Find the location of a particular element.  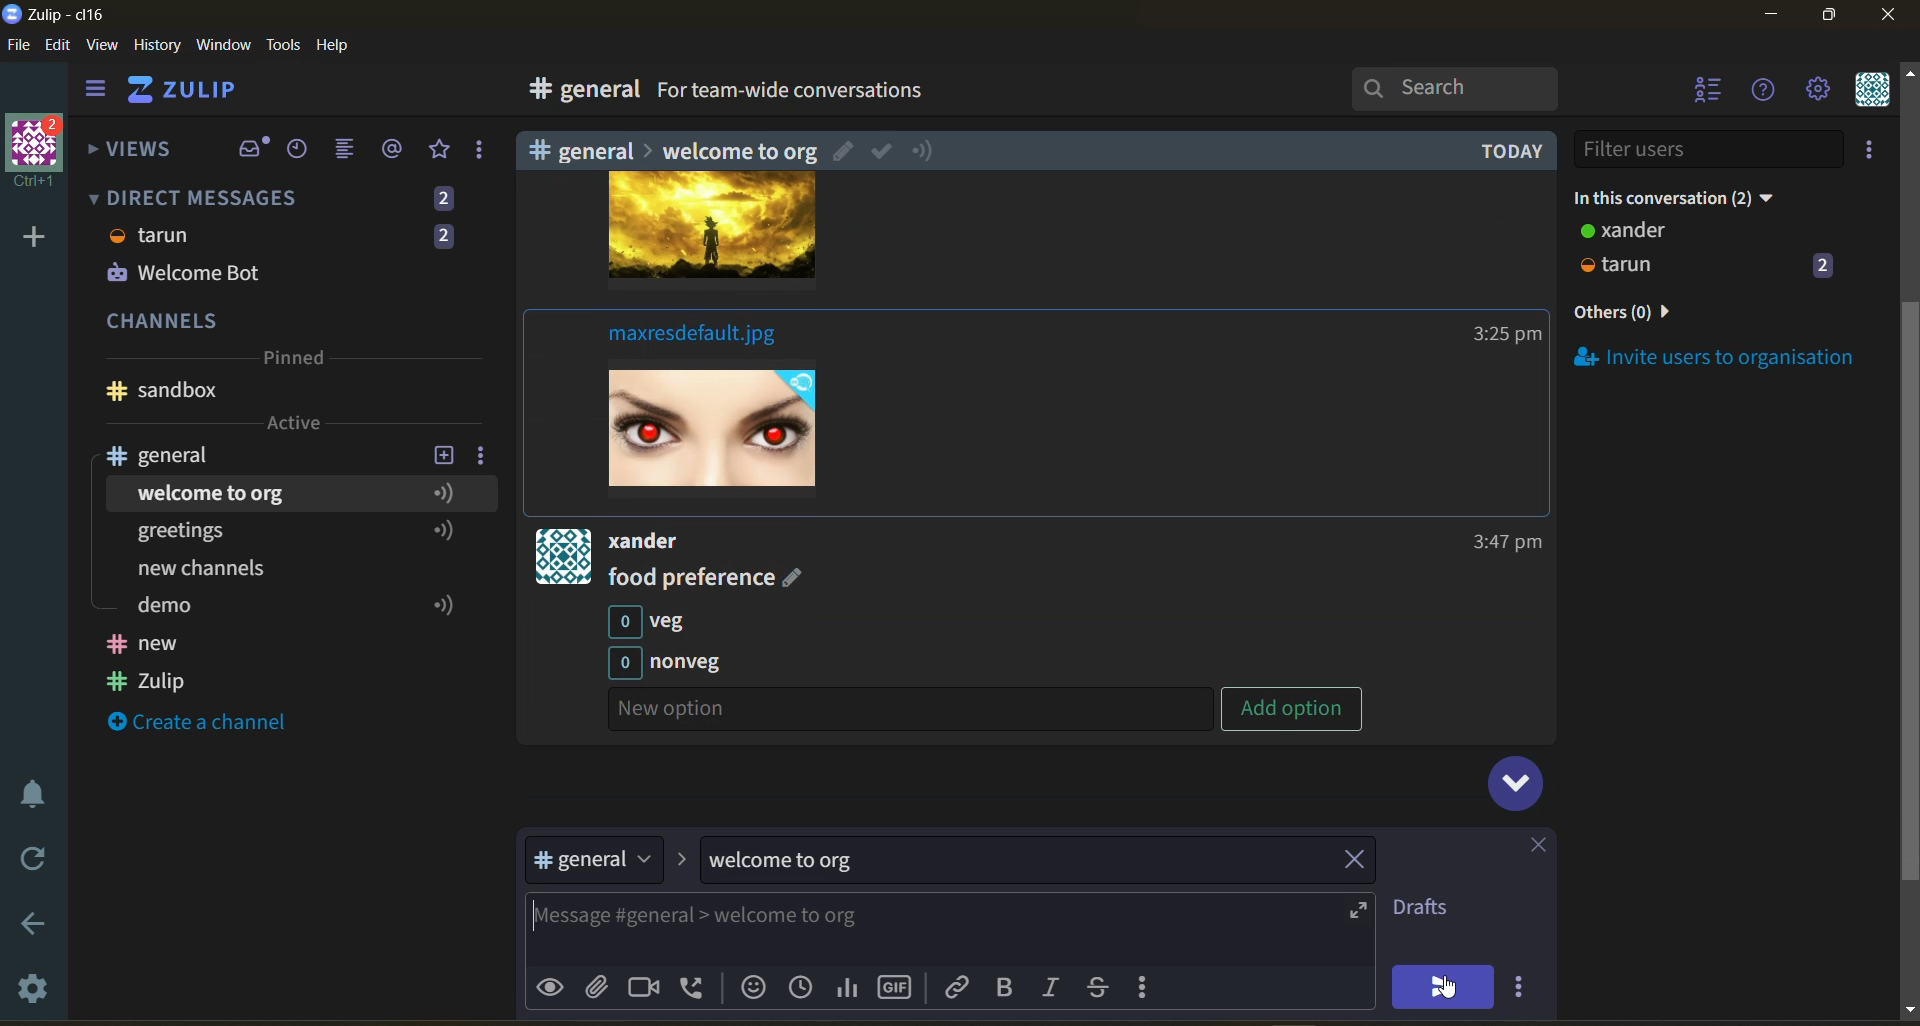

search is located at coordinates (1449, 87).